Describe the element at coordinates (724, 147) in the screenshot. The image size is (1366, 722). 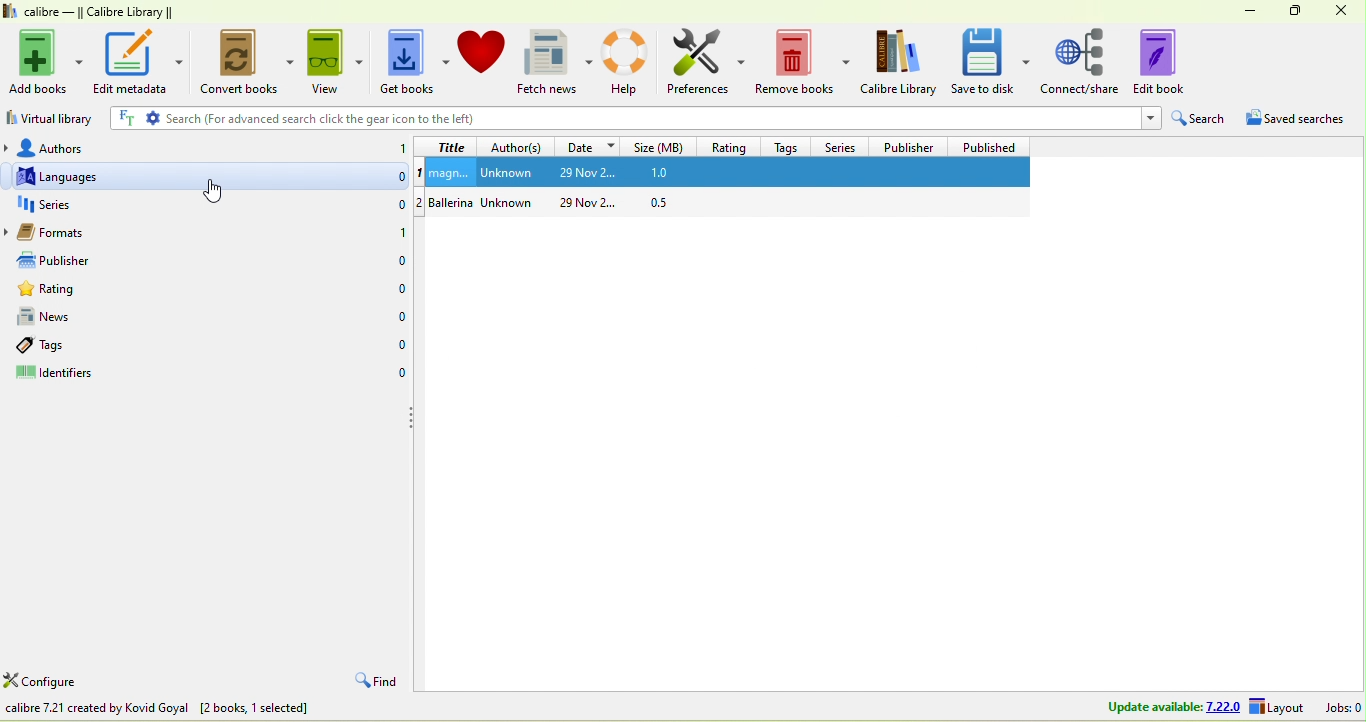
I see `rating` at that location.